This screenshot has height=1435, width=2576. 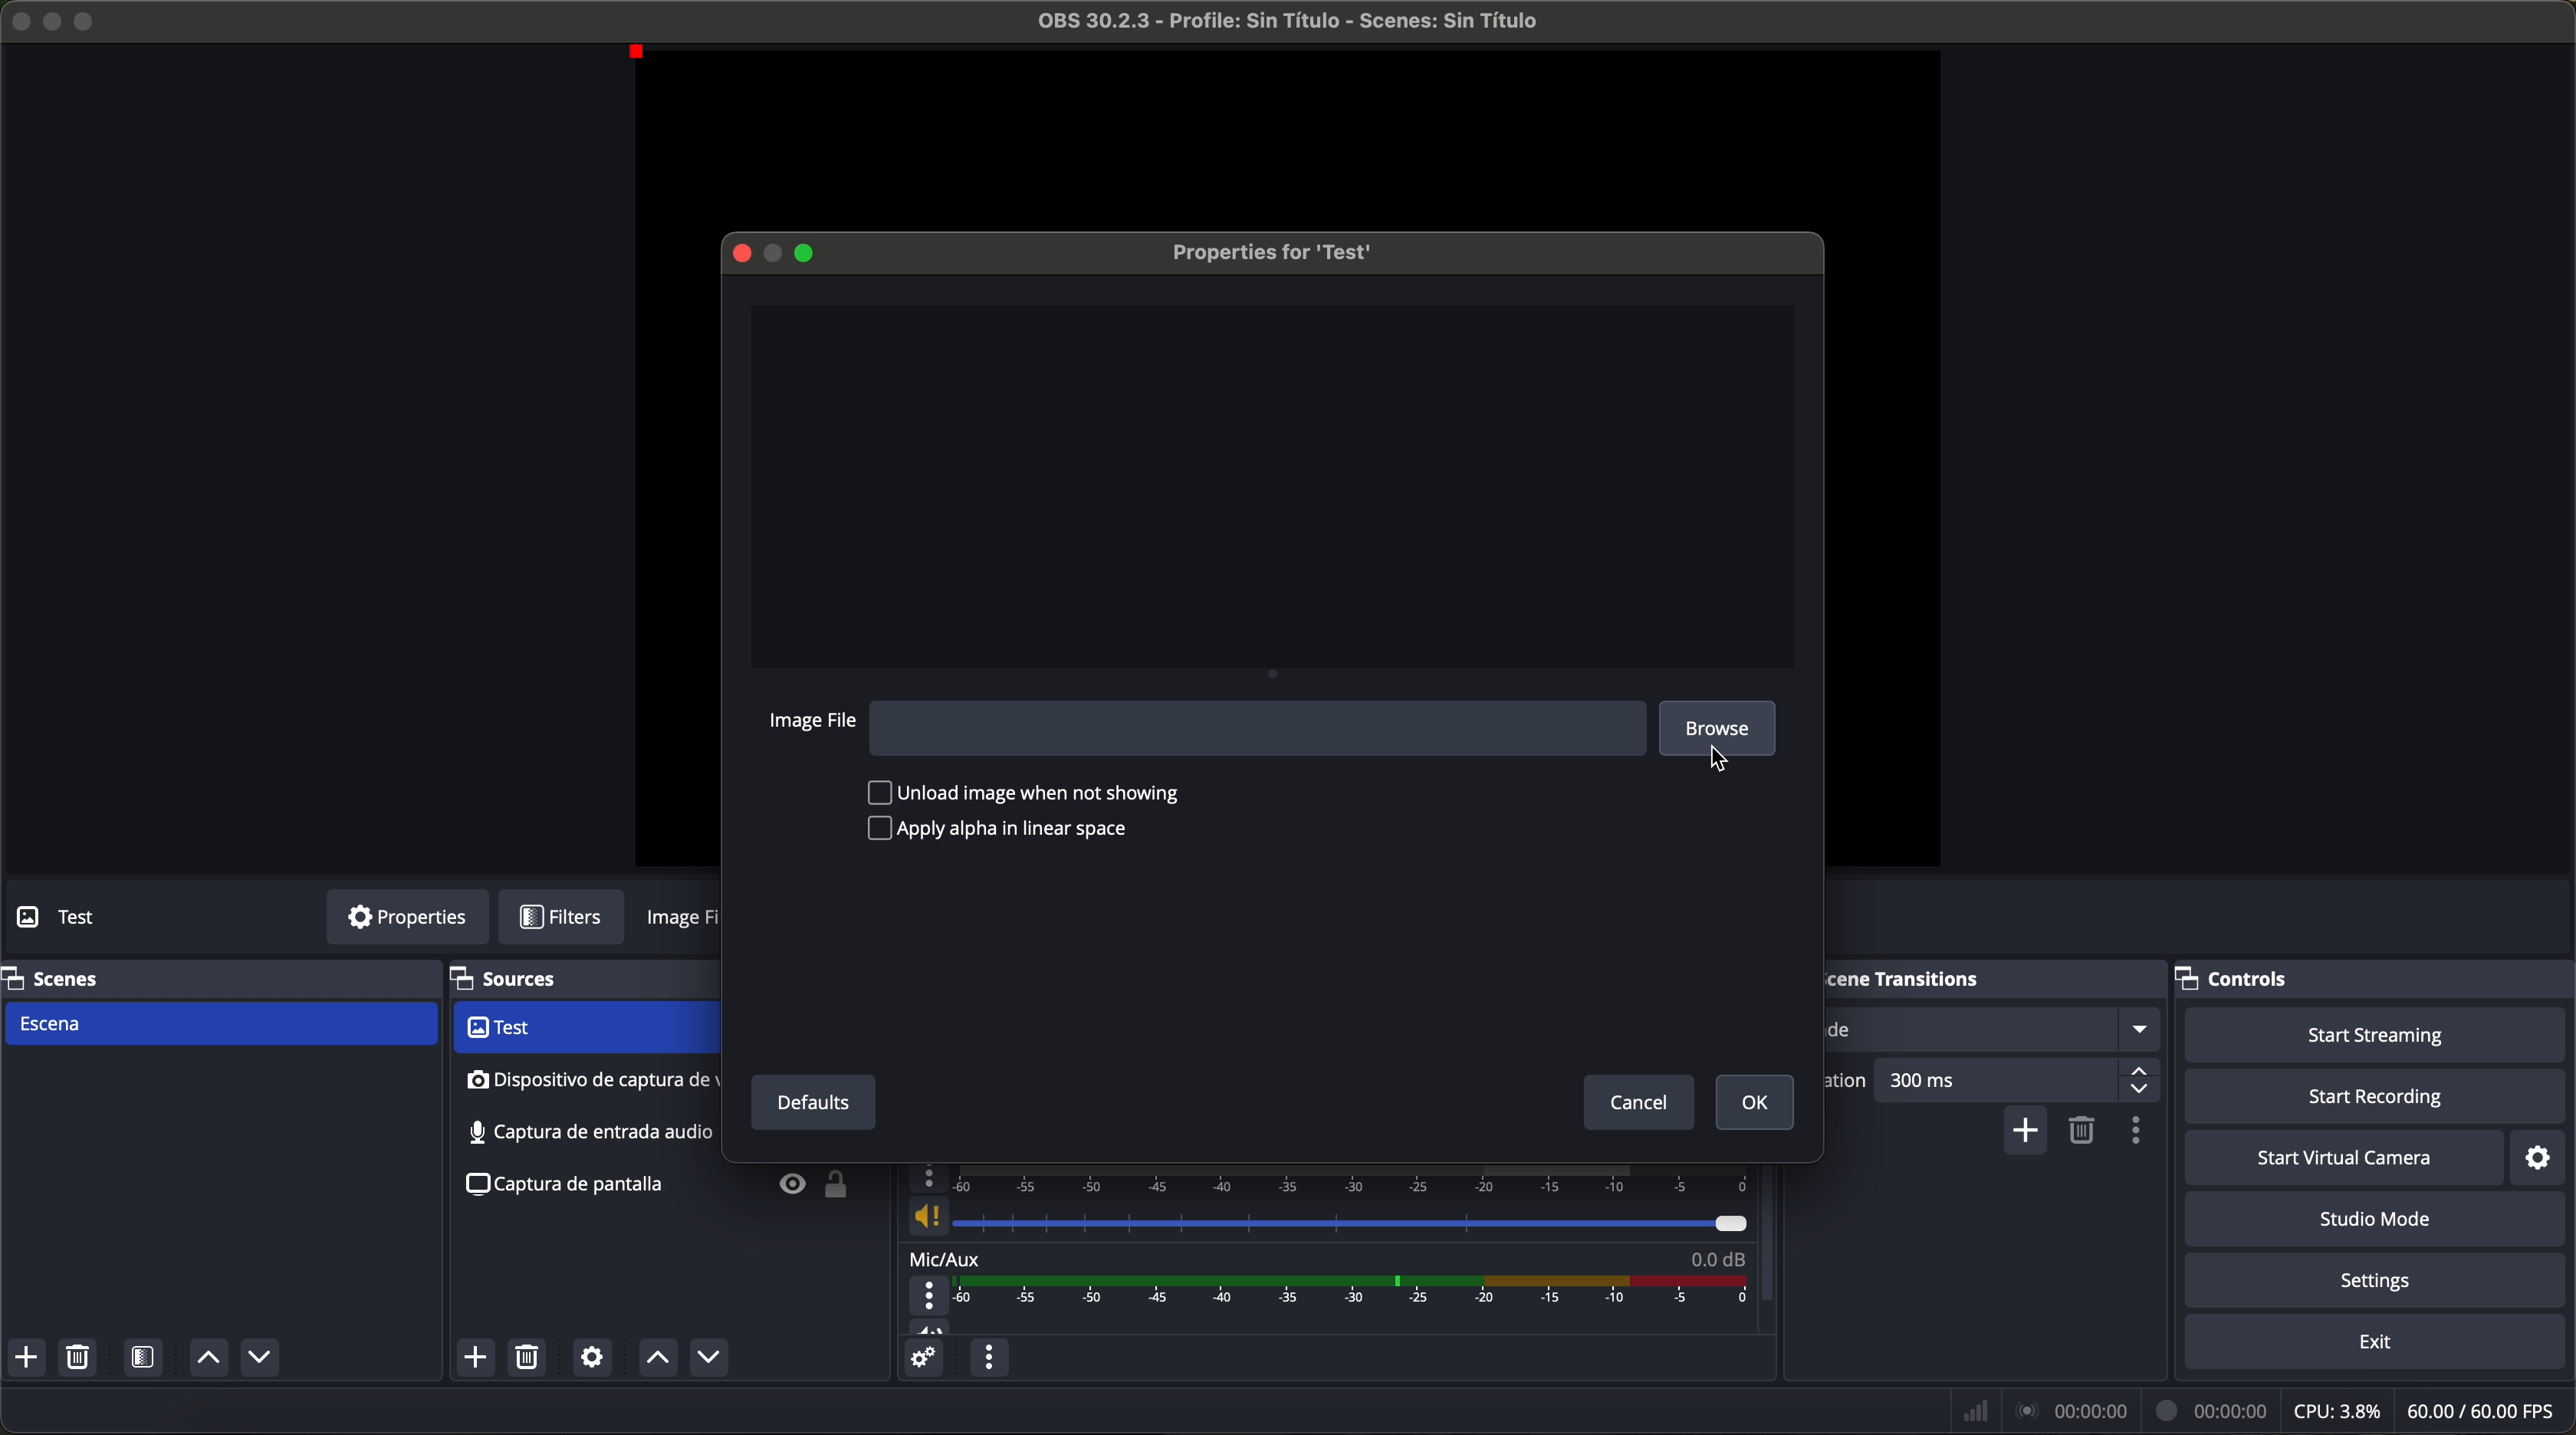 I want to click on space, so click(x=1257, y=727).